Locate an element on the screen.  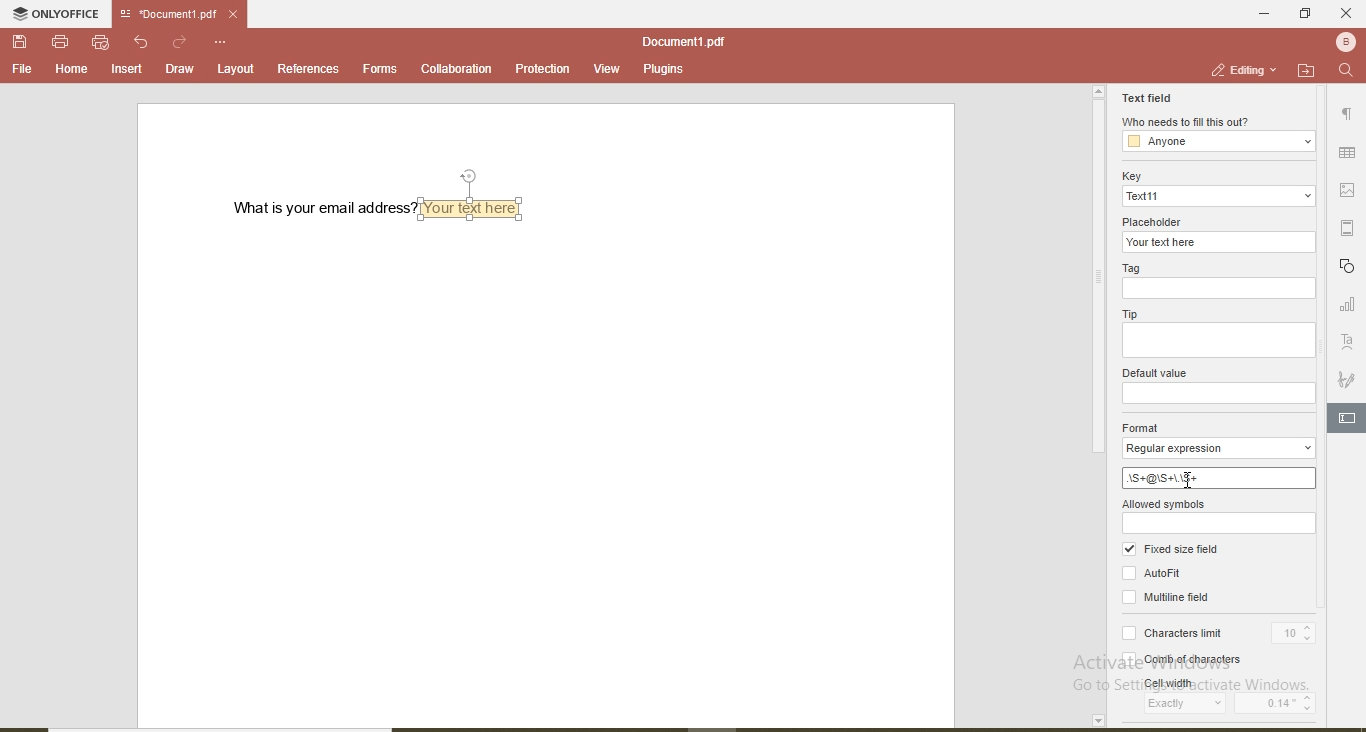
margin is located at coordinates (1351, 228).